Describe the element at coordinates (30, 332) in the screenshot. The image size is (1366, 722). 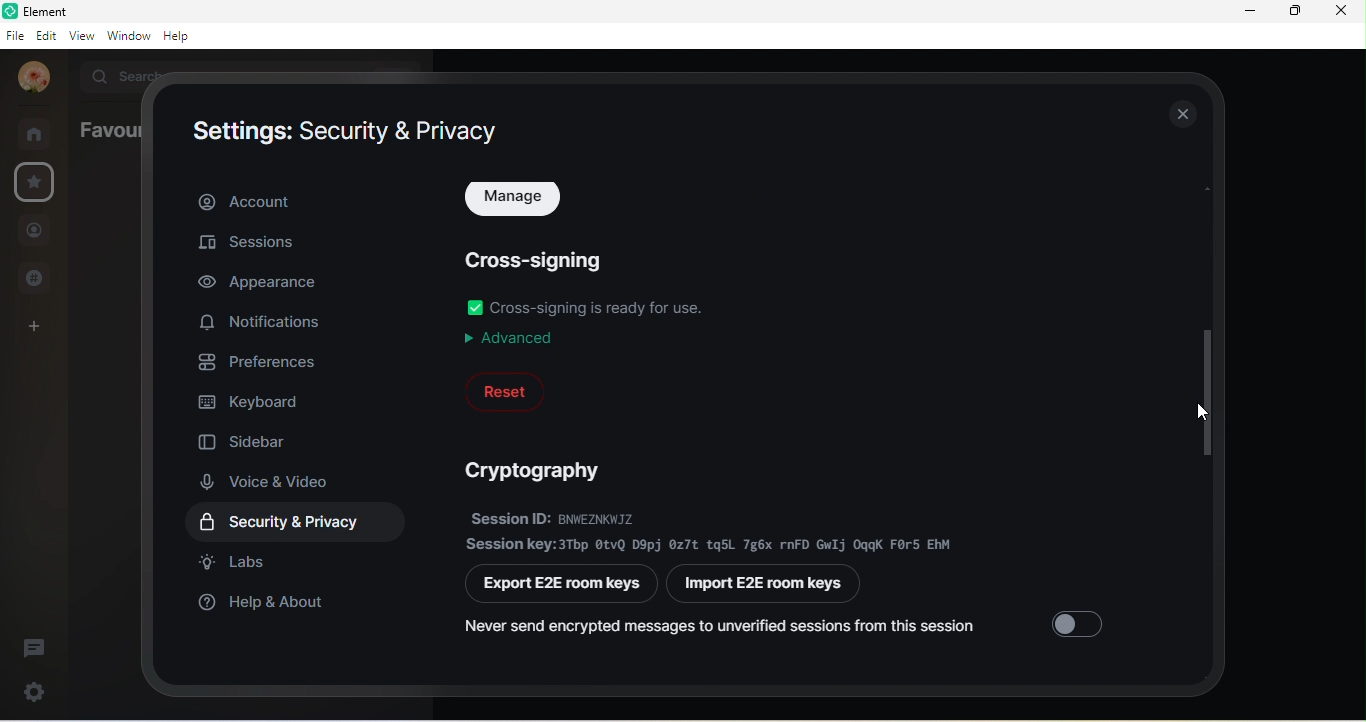
I see `add space` at that location.